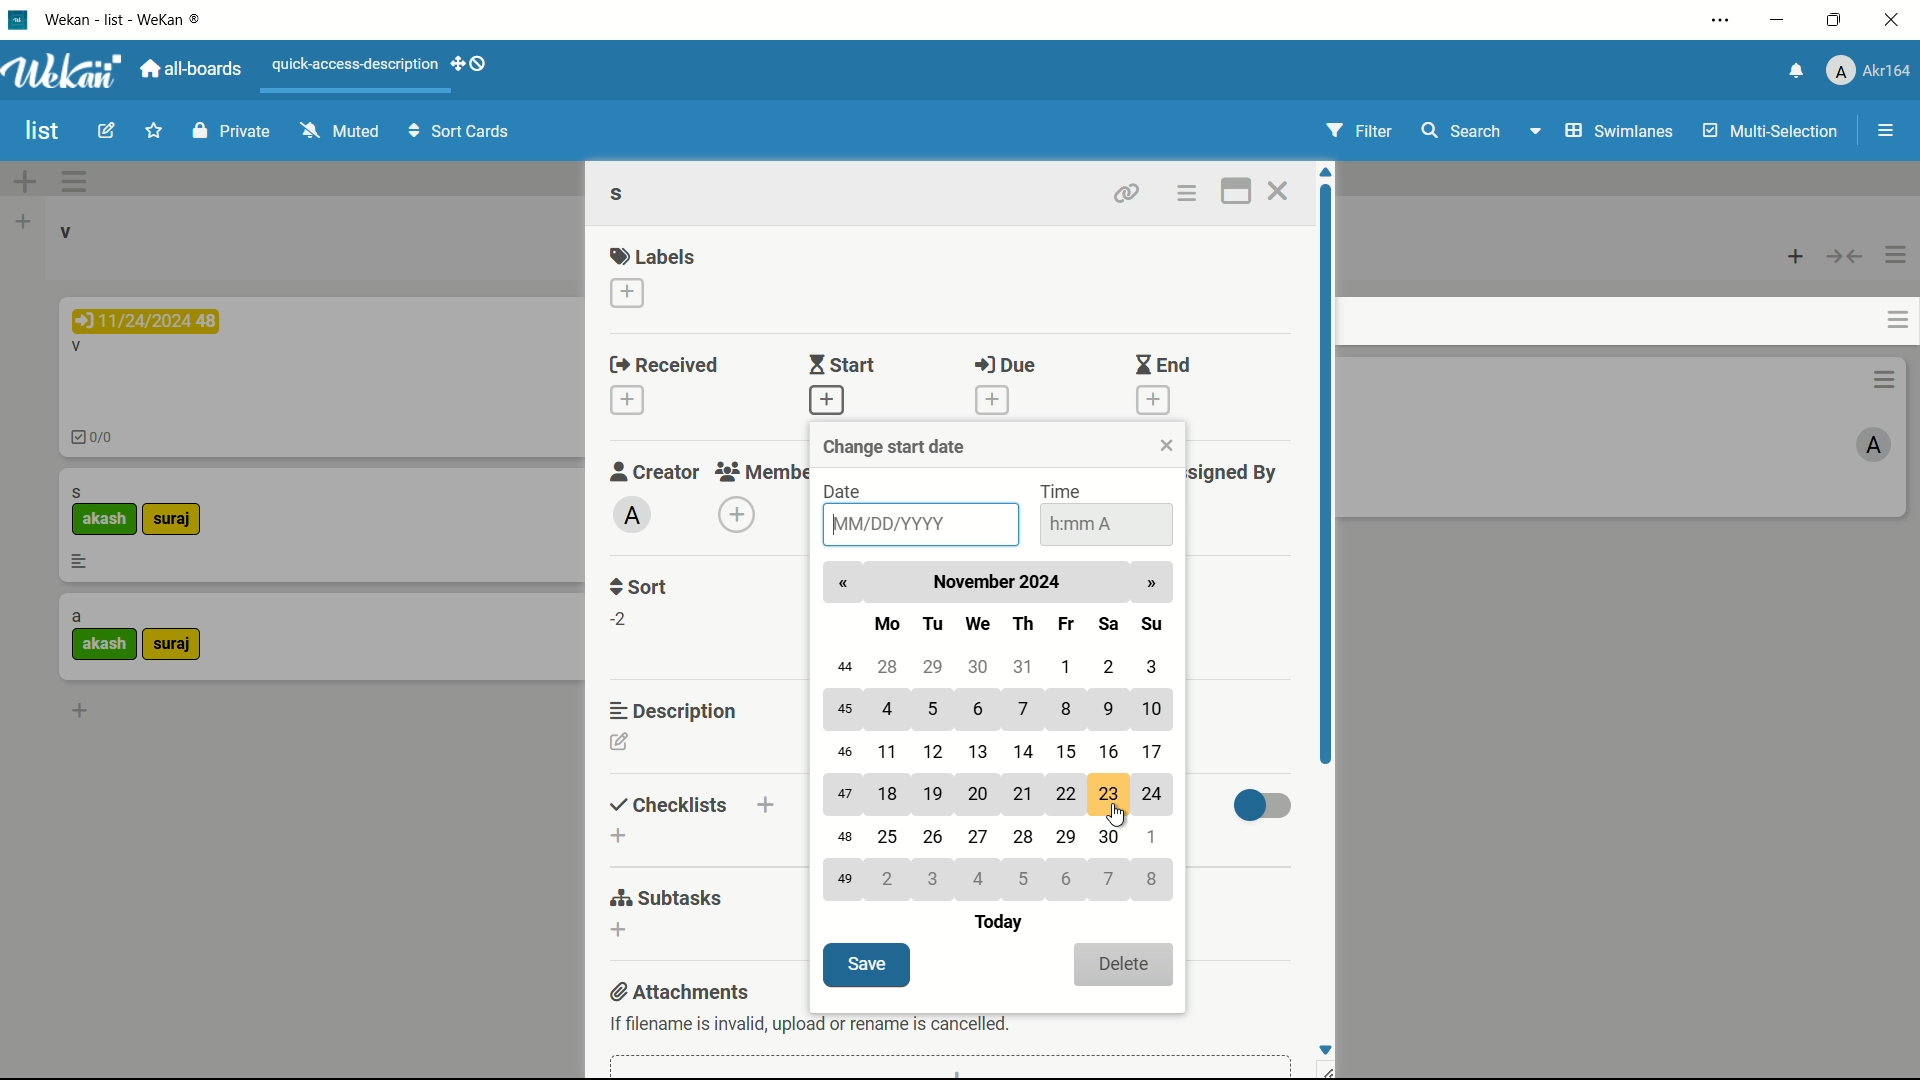  I want to click on labels, so click(653, 256).